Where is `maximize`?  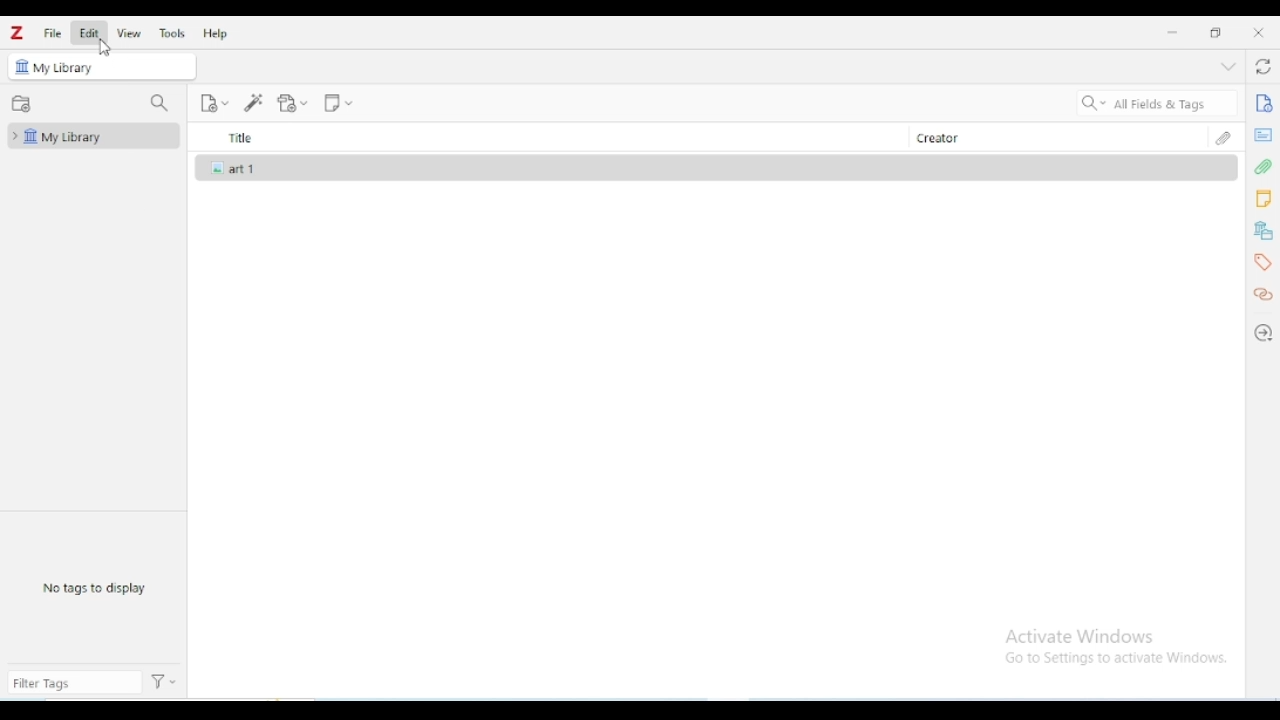
maximize is located at coordinates (1215, 32).